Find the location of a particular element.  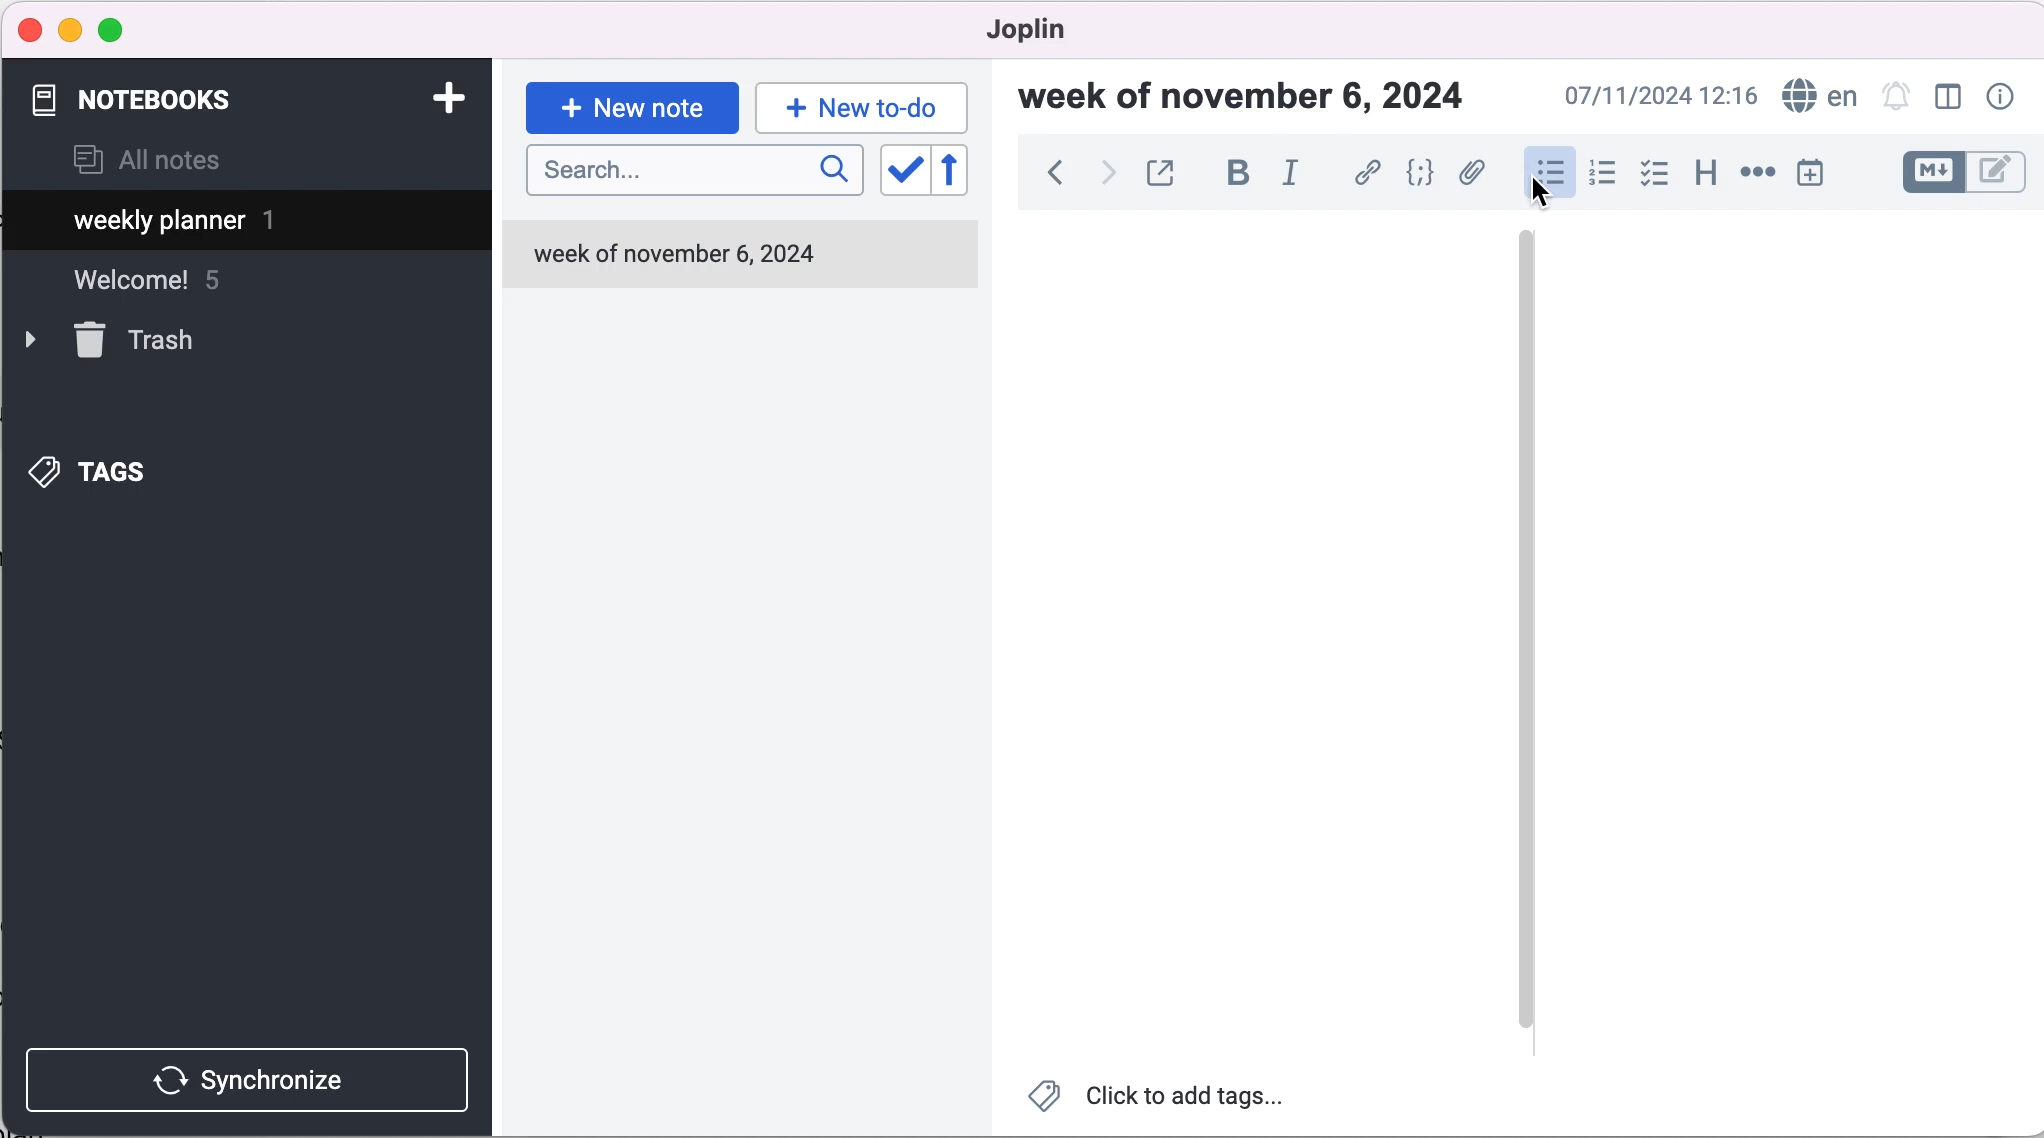

italic is located at coordinates (1298, 172).